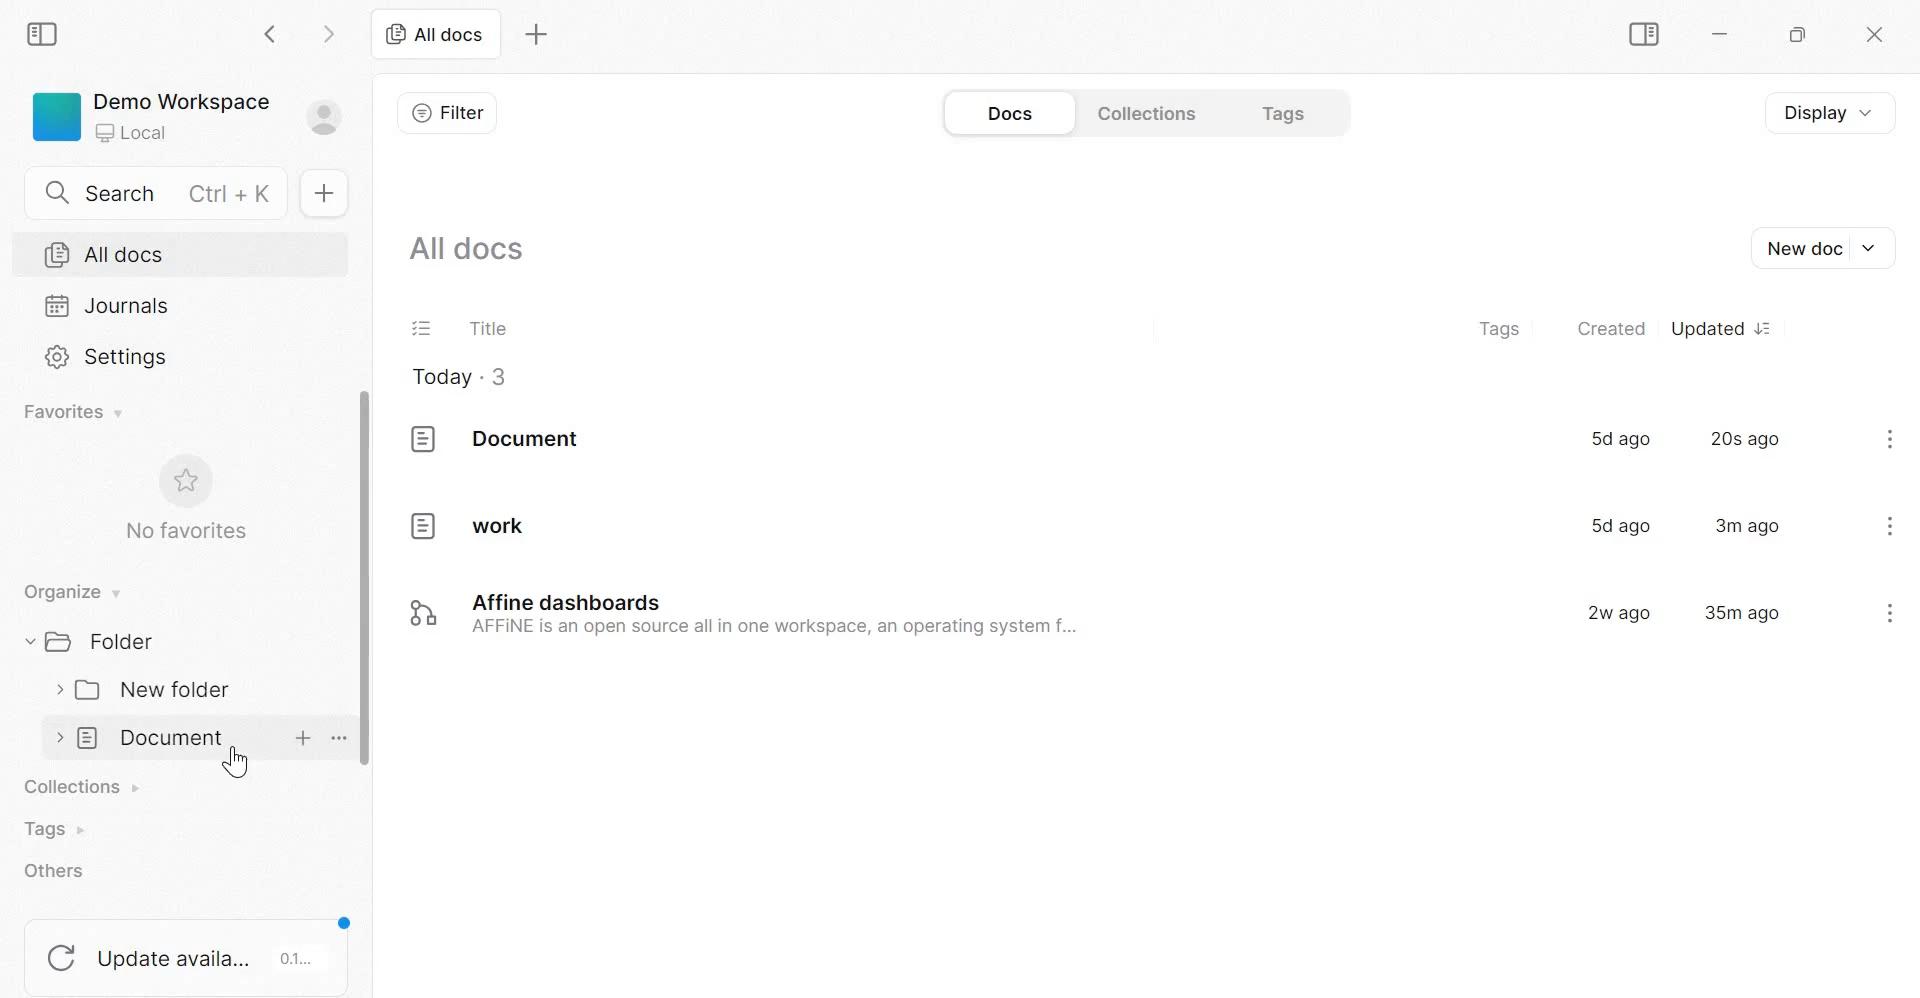 Image resolution: width=1920 pixels, height=998 pixels. What do you see at coordinates (1889, 611) in the screenshot?
I see `kebab menu` at bounding box center [1889, 611].